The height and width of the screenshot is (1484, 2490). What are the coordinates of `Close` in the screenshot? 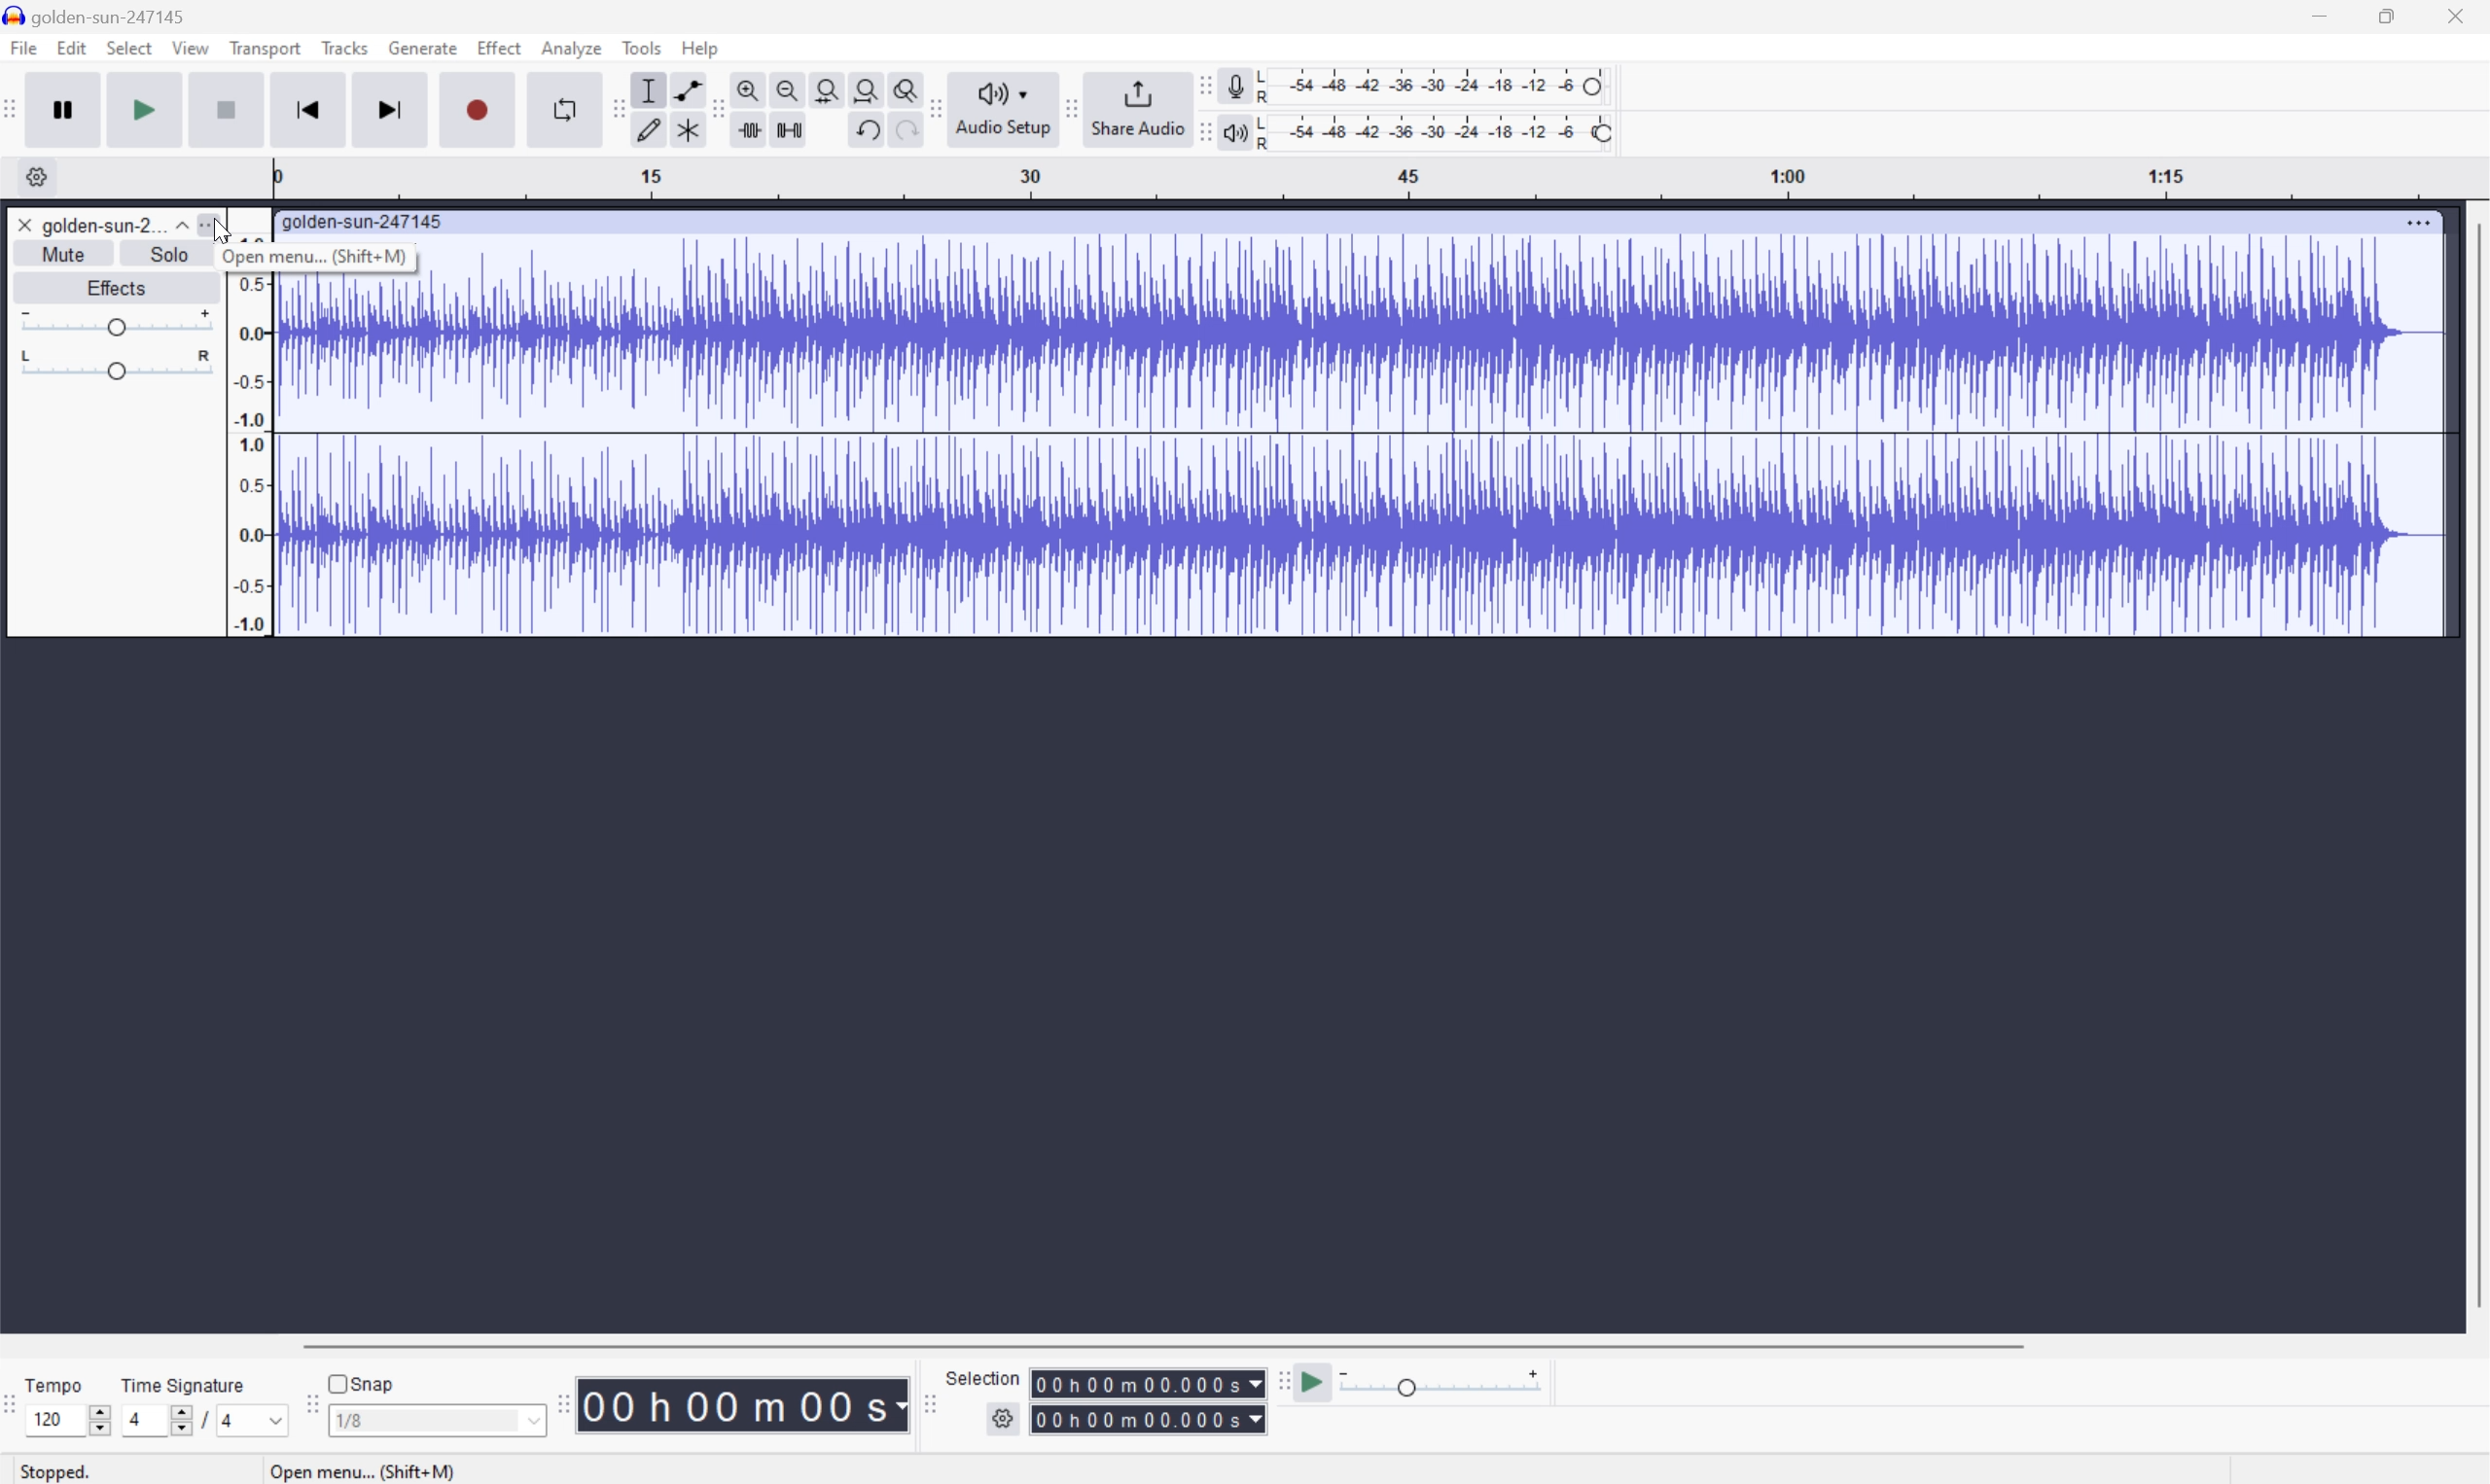 It's located at (24, 225).